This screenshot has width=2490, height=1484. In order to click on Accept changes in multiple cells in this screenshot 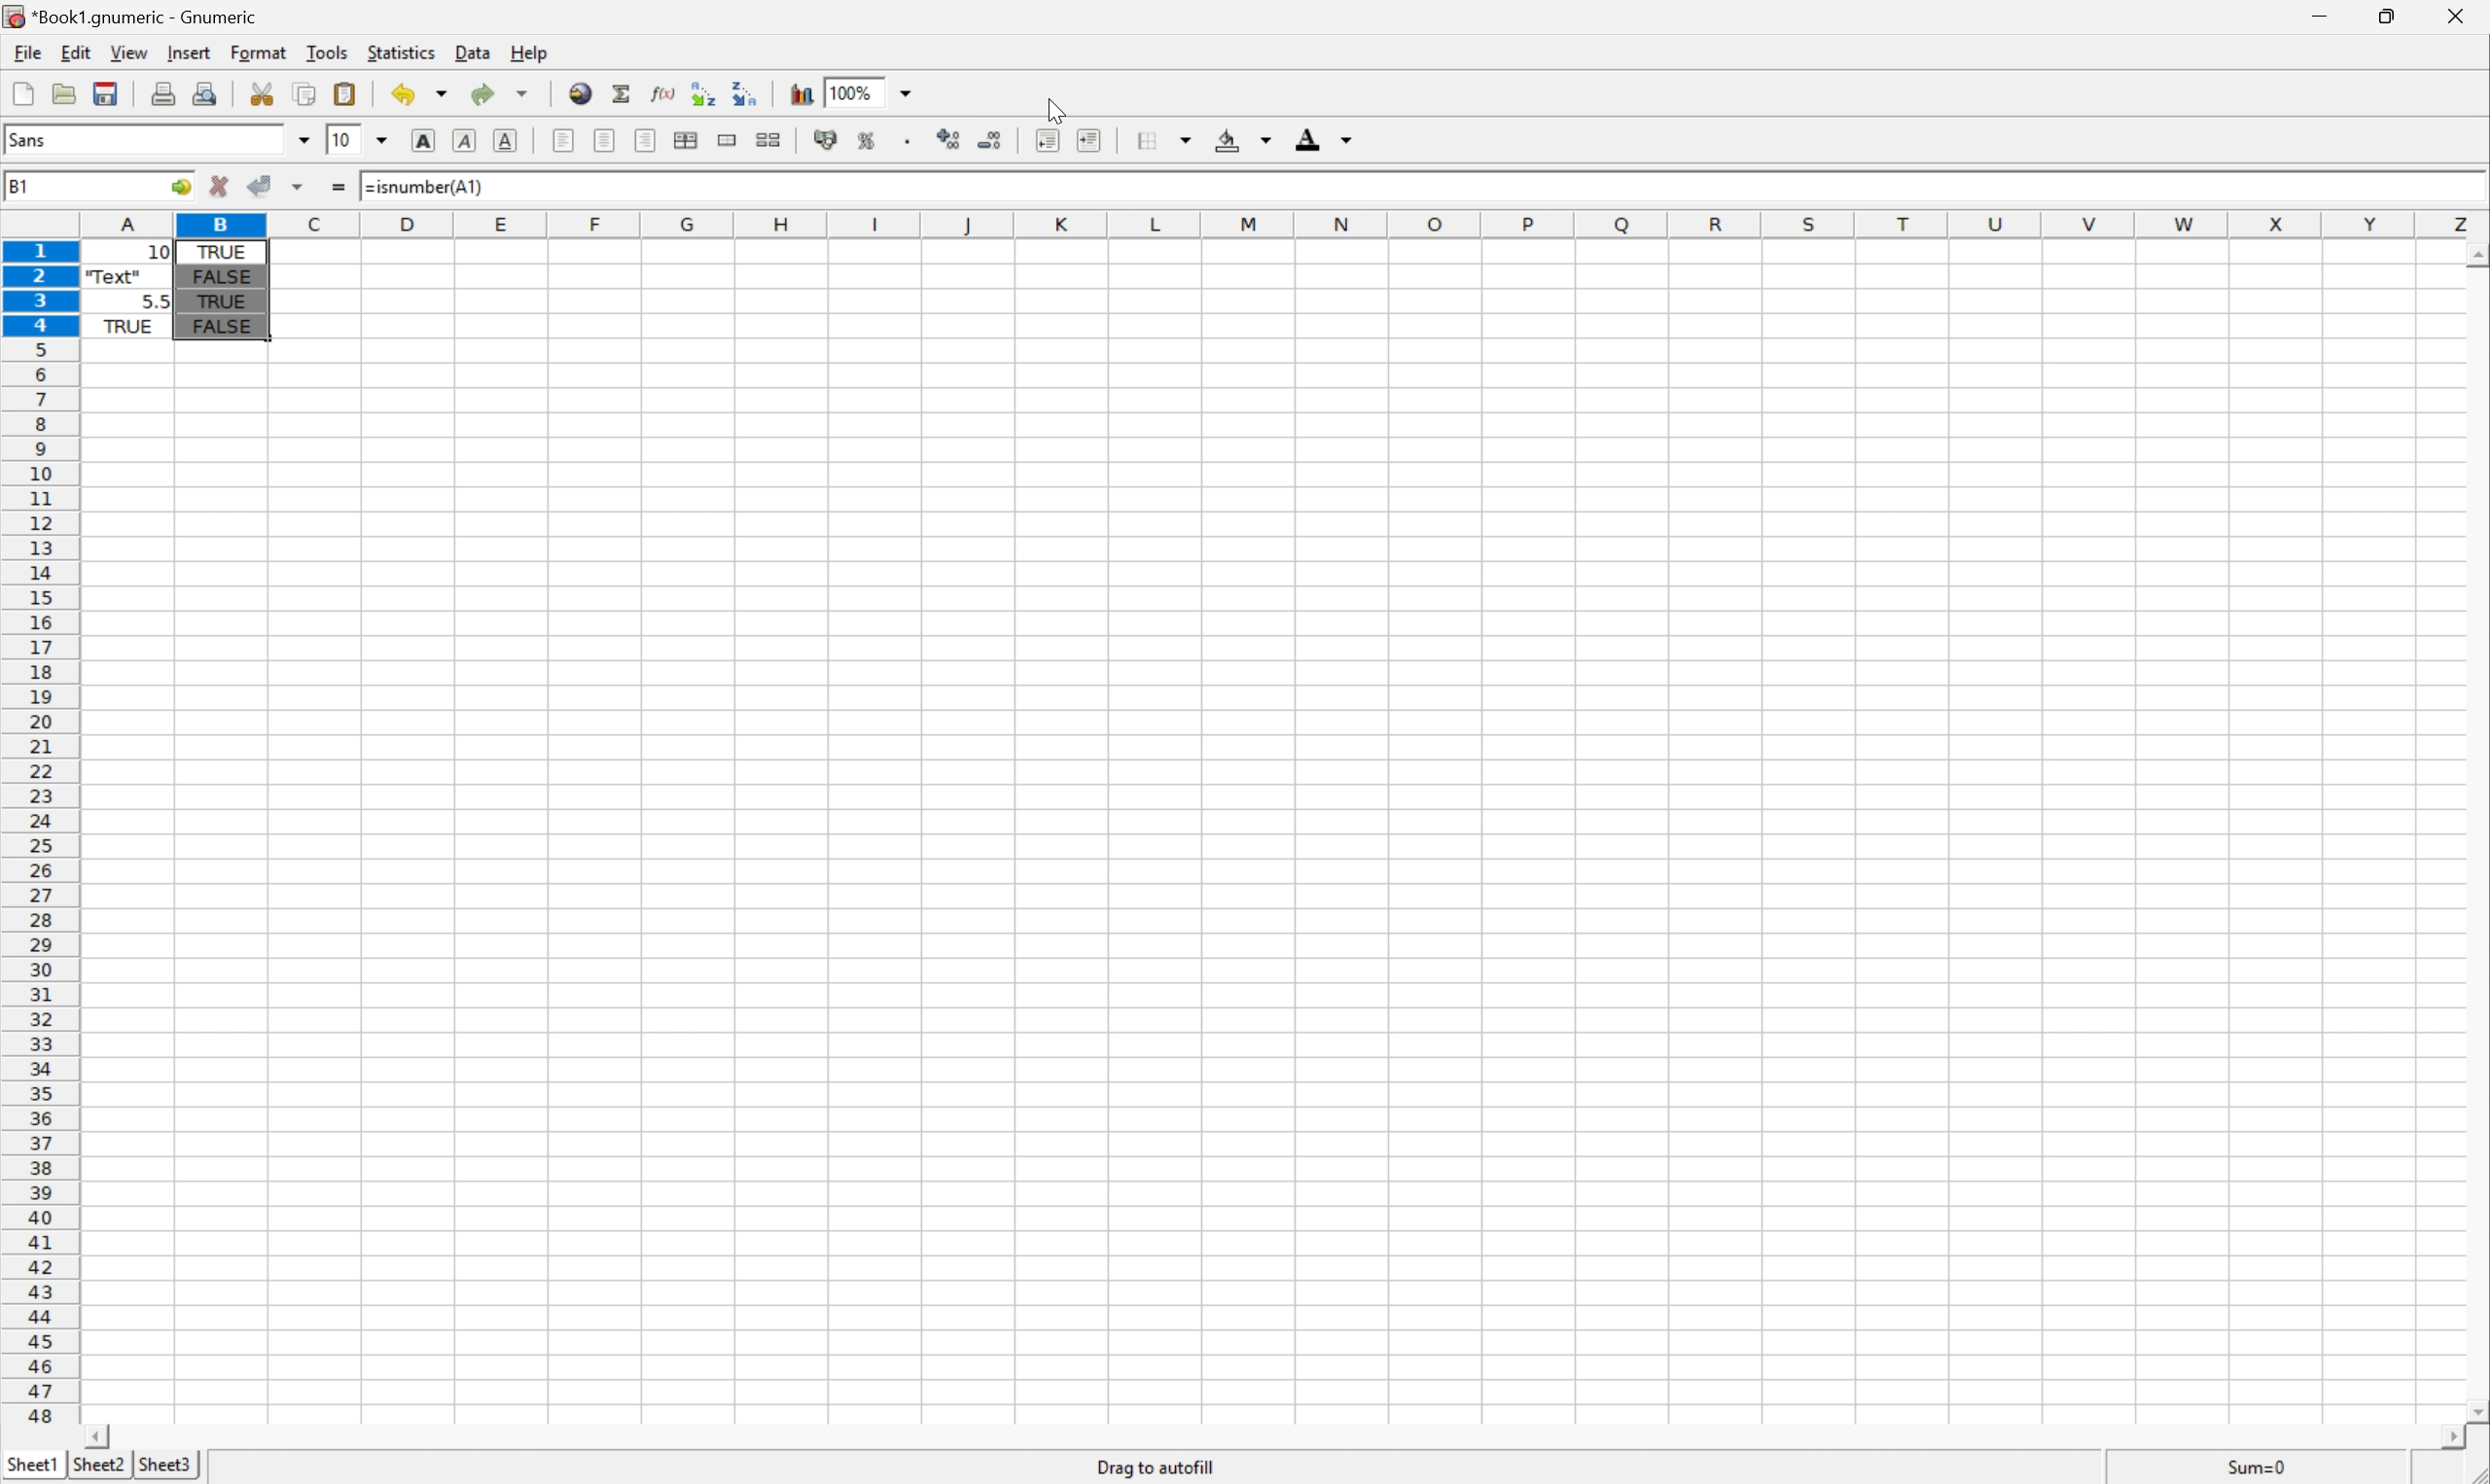, I will do `click(297, 188)`.